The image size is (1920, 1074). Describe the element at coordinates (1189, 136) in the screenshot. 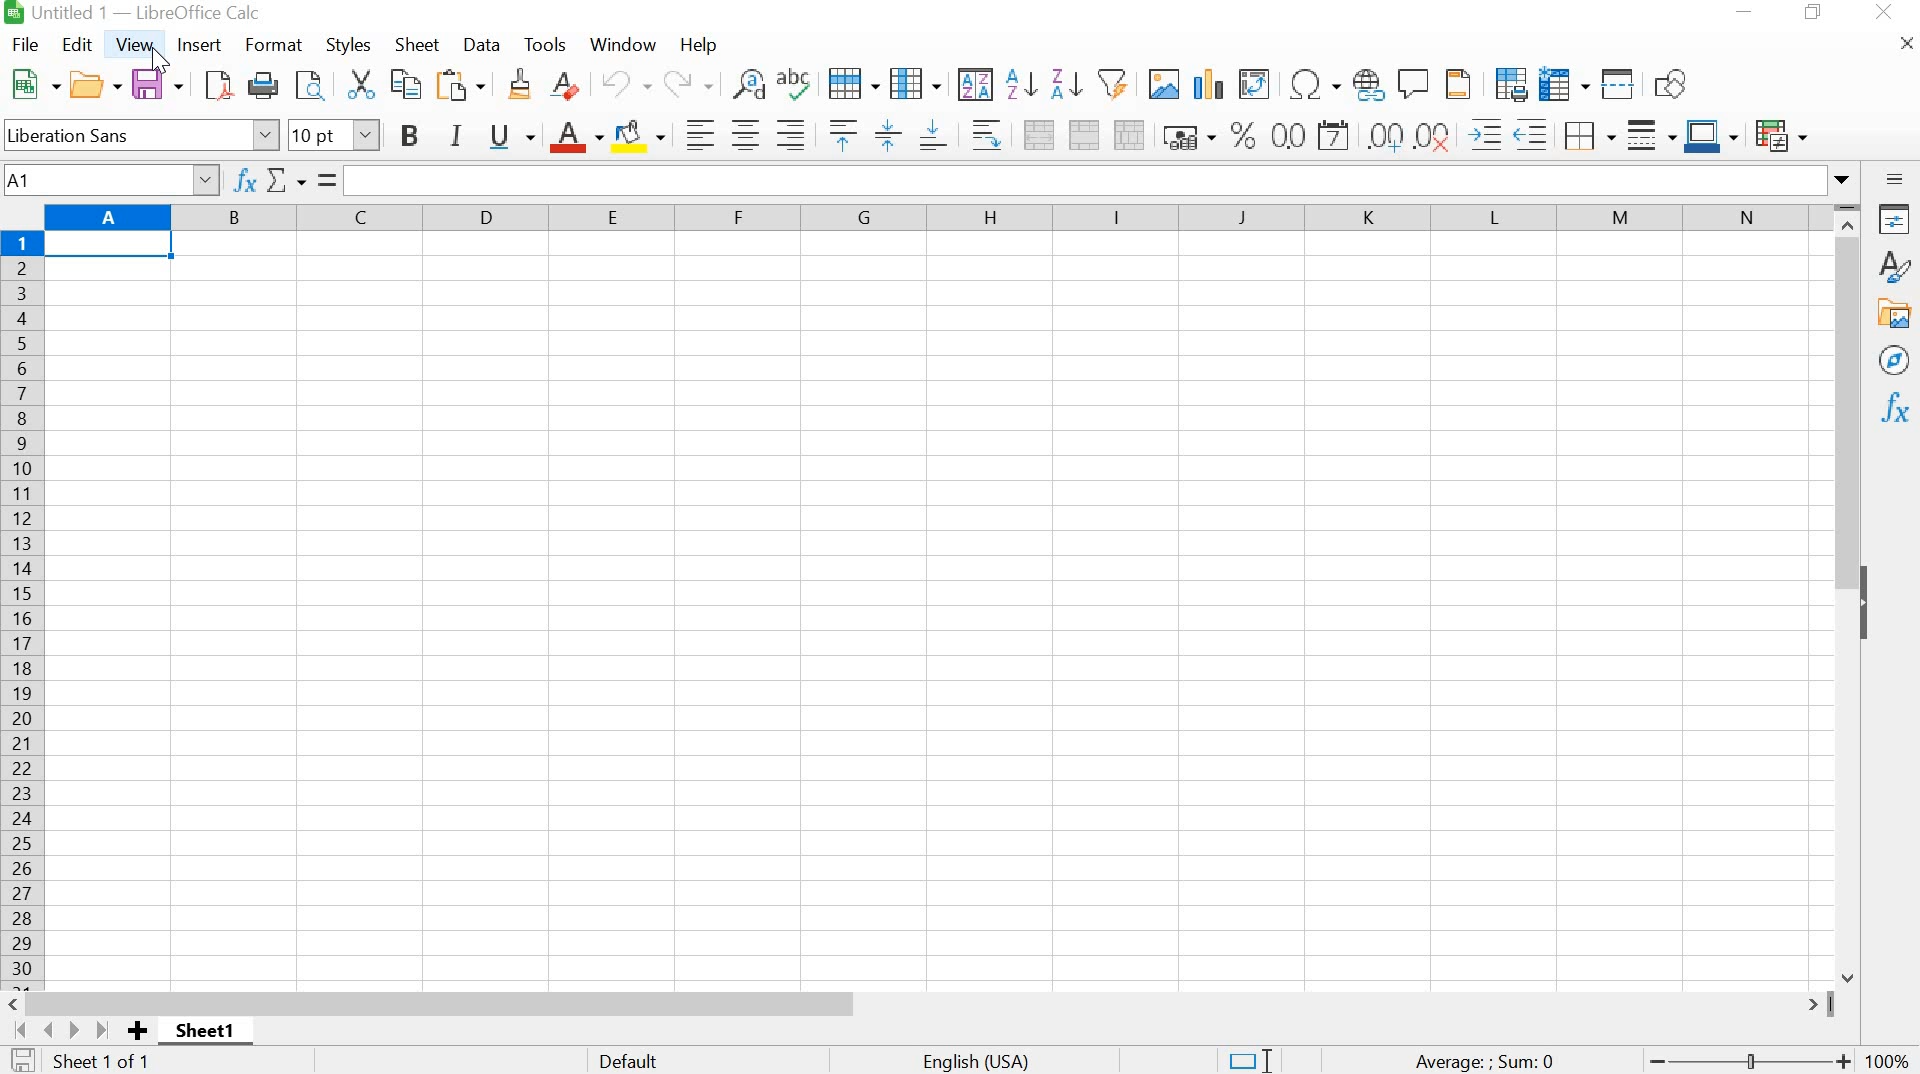

I see `FORMAT AS CURRENCY` at that location.